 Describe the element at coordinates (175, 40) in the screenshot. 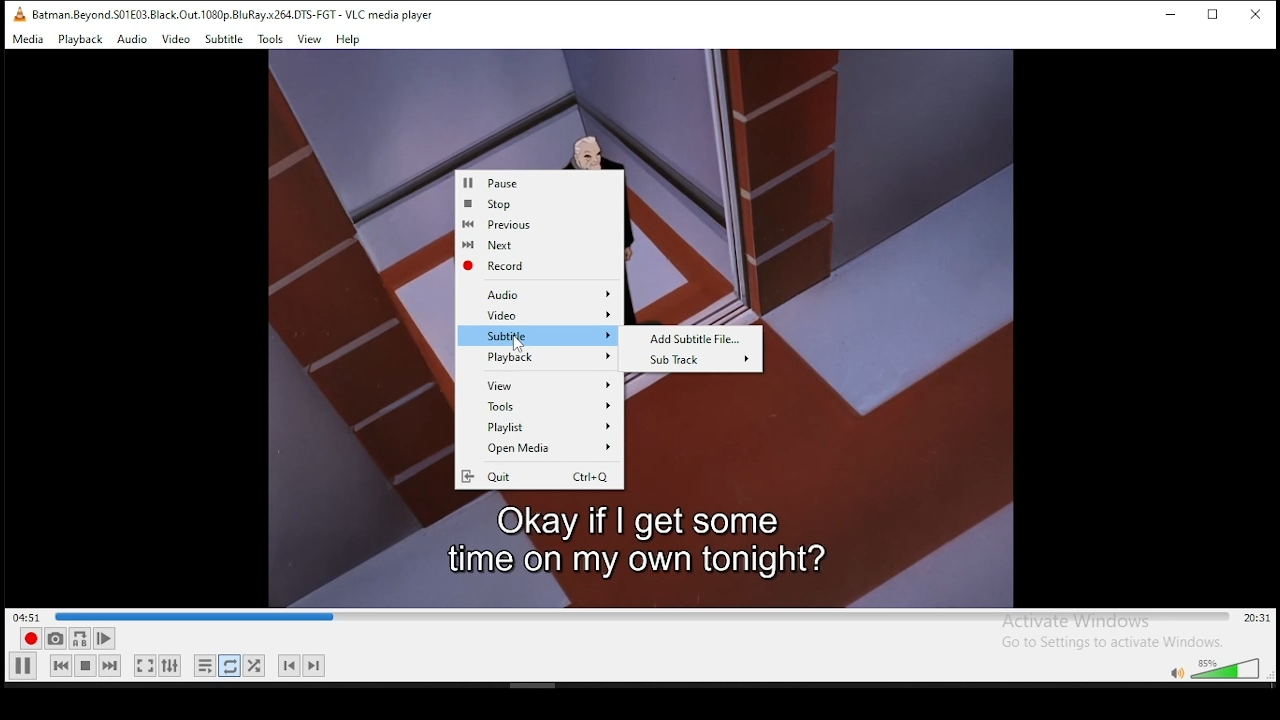

I see `Video` at that location.